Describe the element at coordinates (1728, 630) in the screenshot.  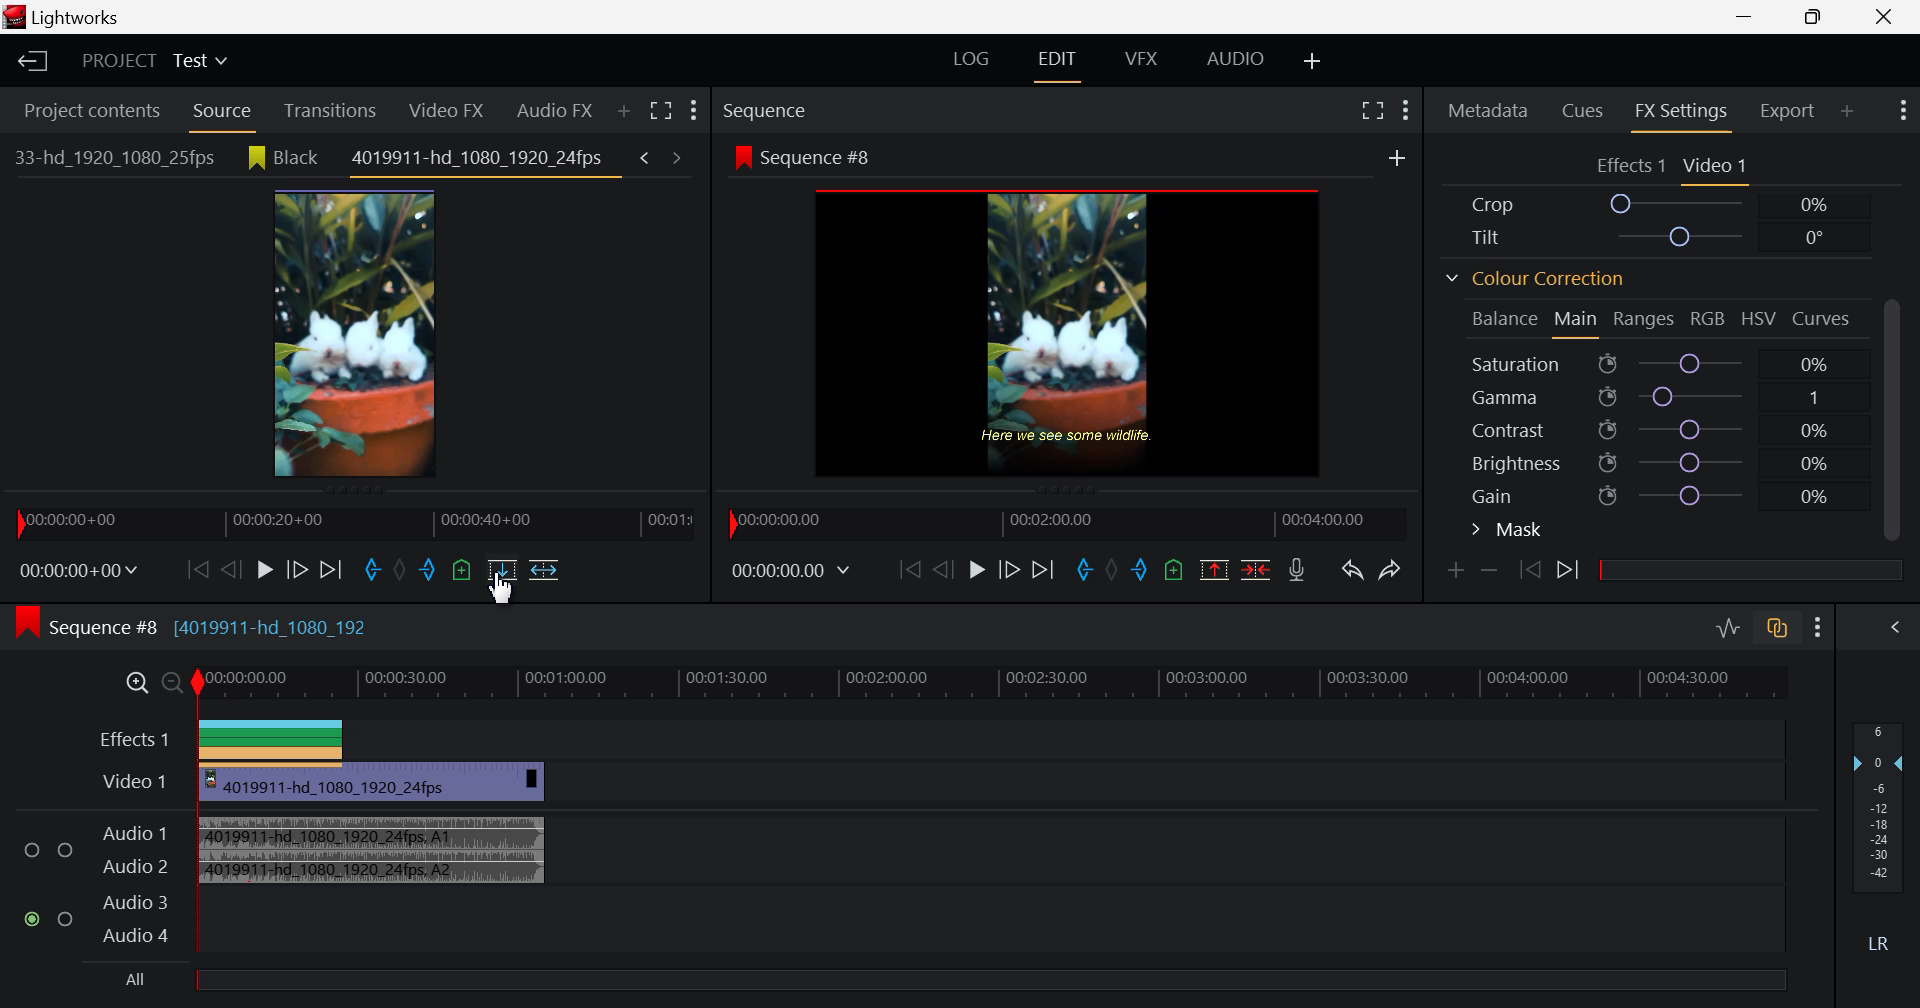
I see `Toggle Audio Levels Editing` at that location.